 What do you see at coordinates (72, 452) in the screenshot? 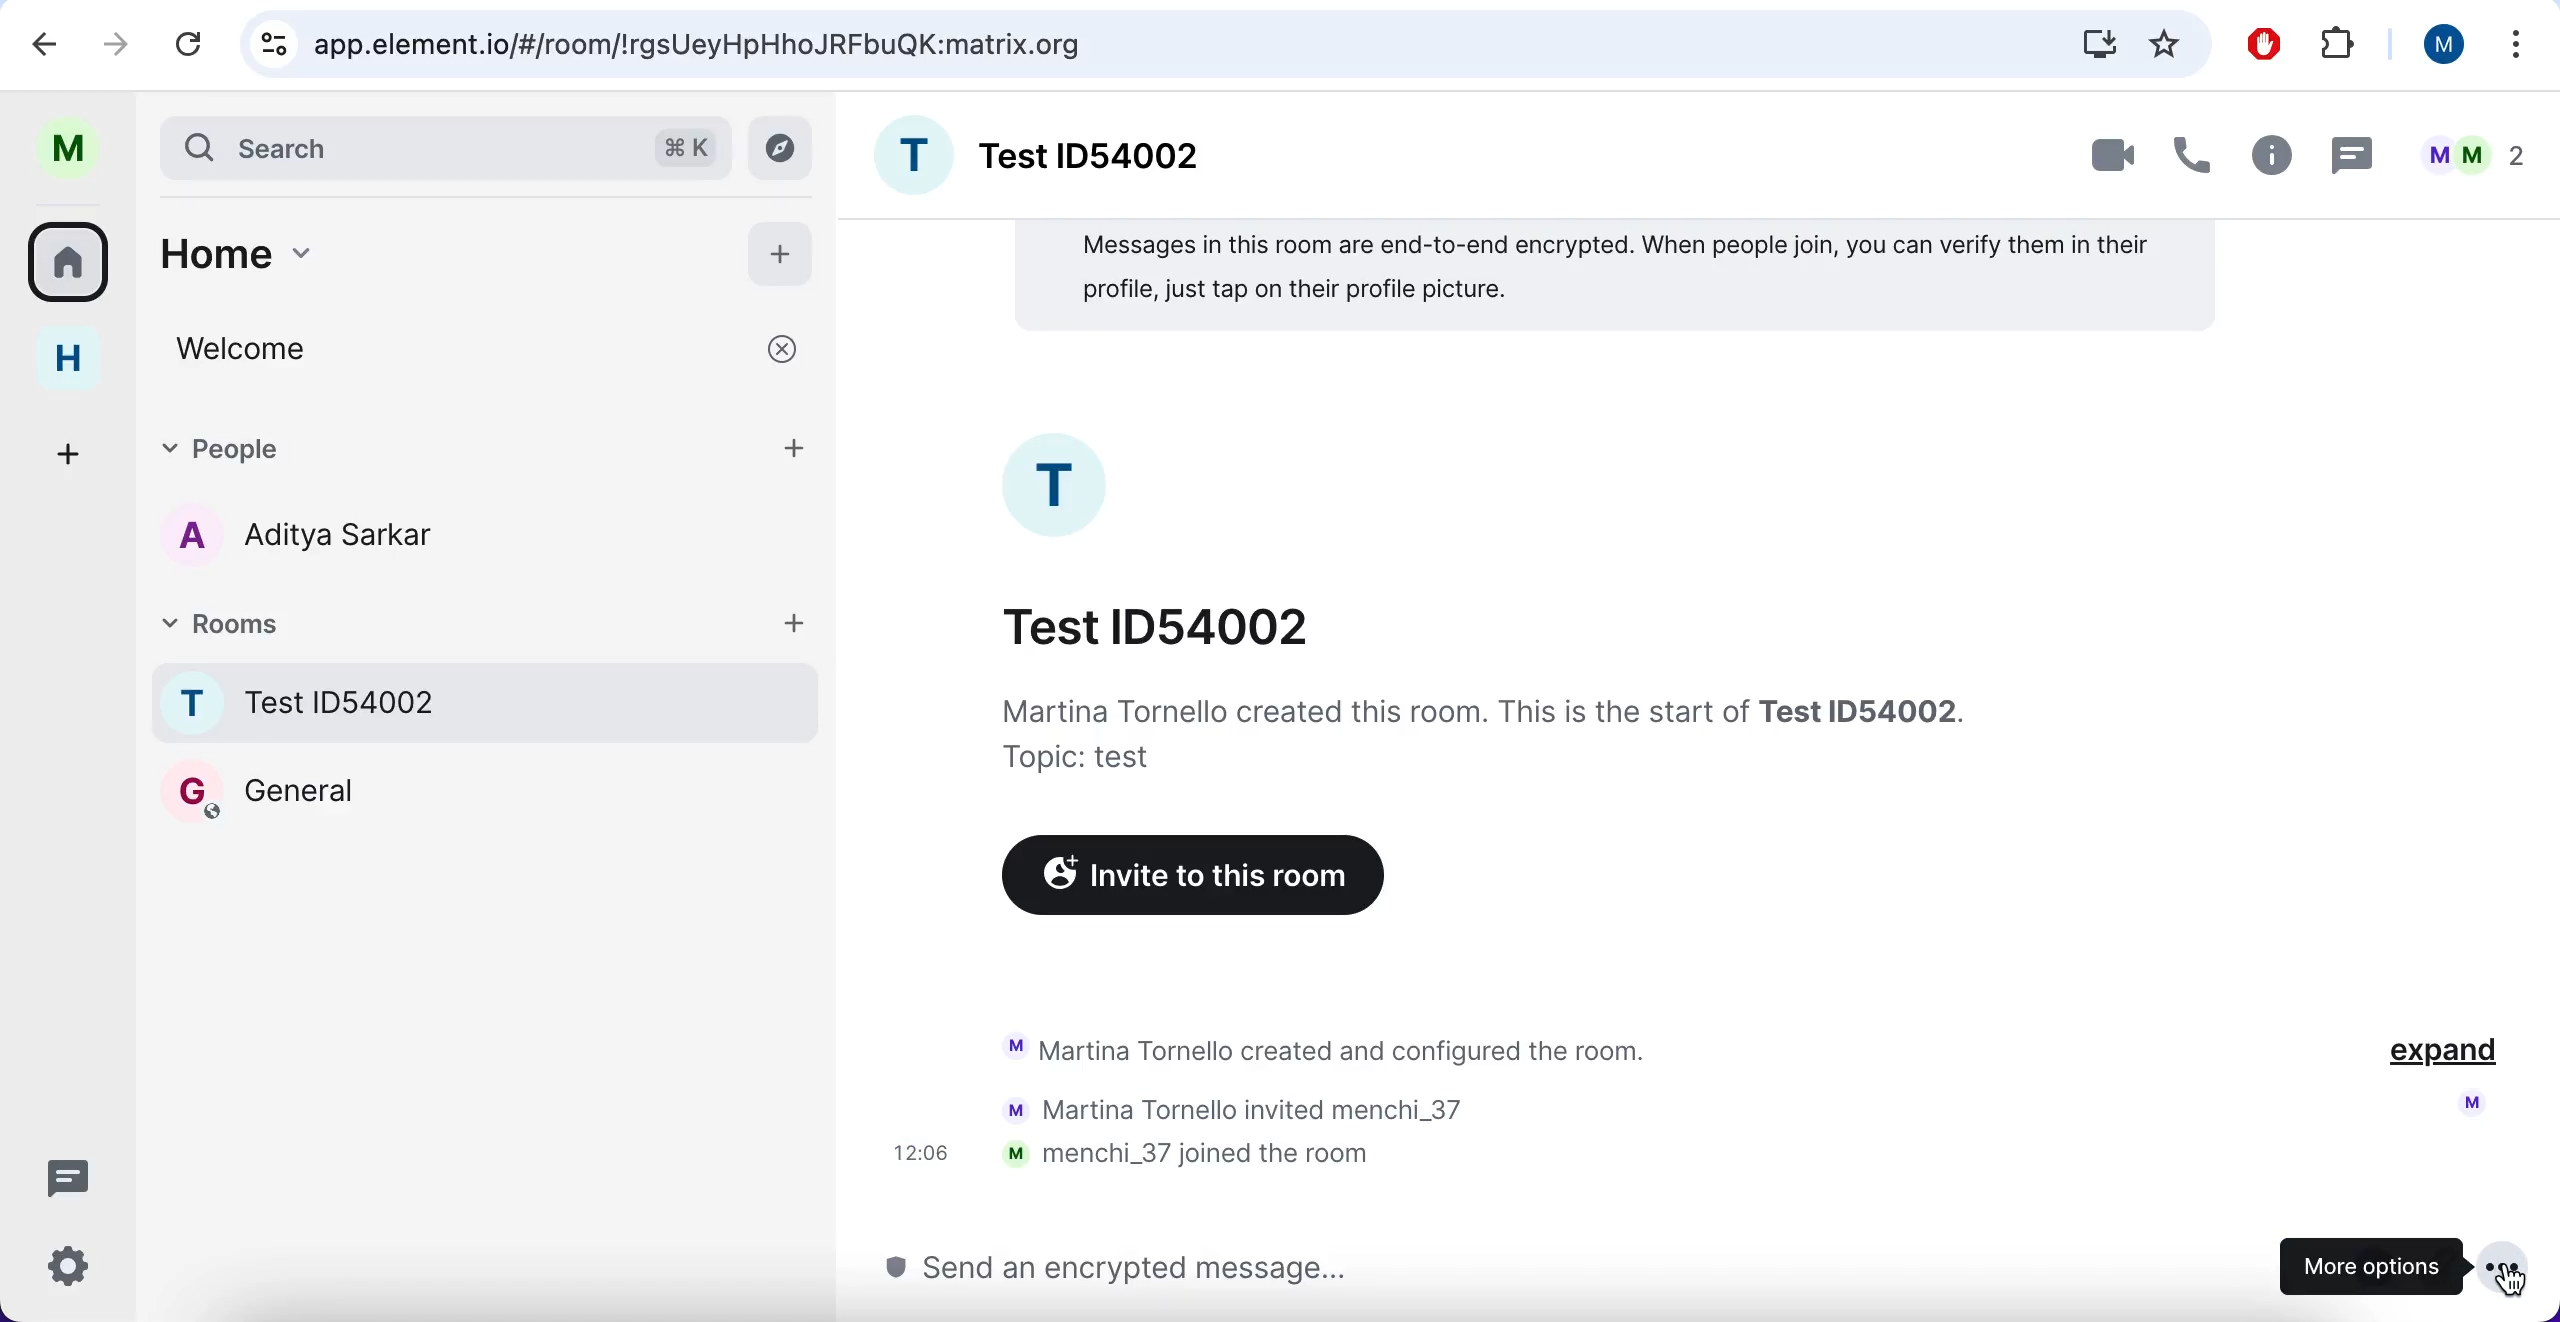
I see `create a space` at bounding box center [72, 452].